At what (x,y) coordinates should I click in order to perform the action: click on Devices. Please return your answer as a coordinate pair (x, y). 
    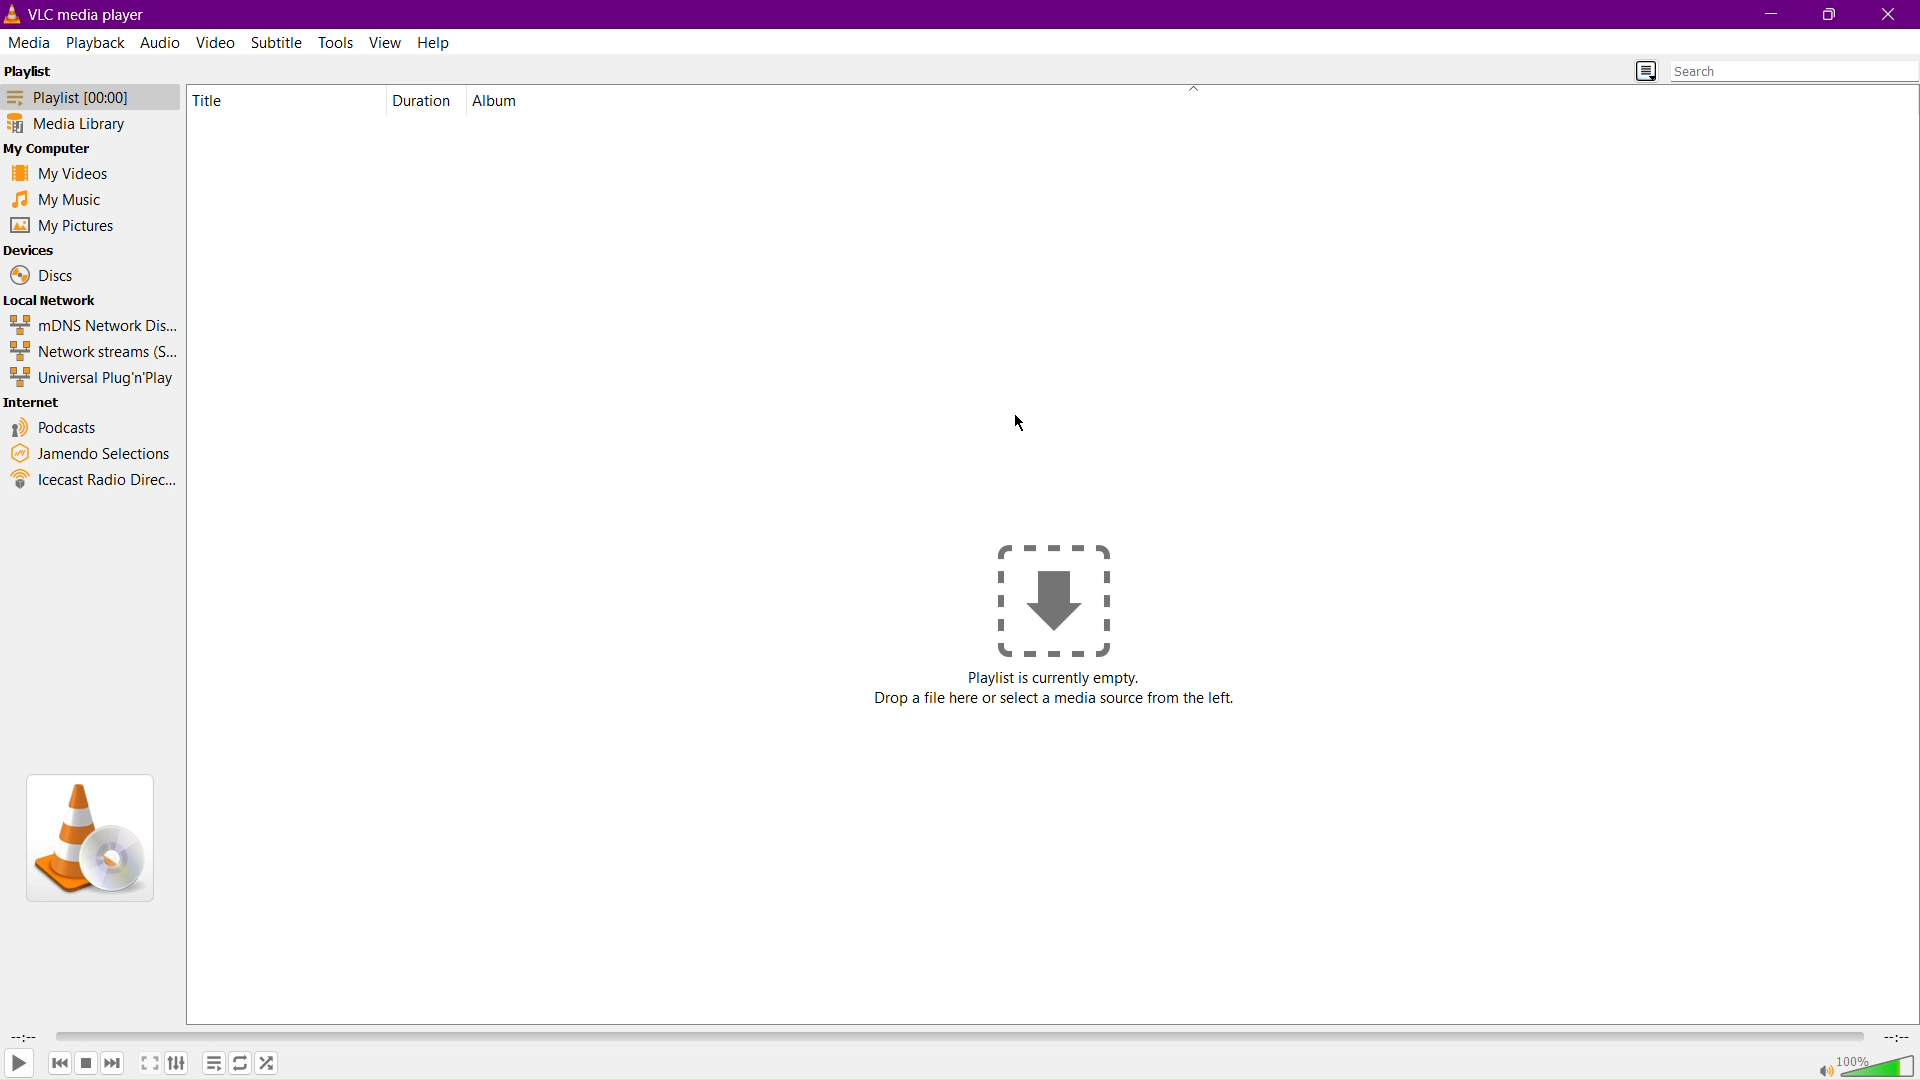
    Looking at the image, I should click on (31, 251).